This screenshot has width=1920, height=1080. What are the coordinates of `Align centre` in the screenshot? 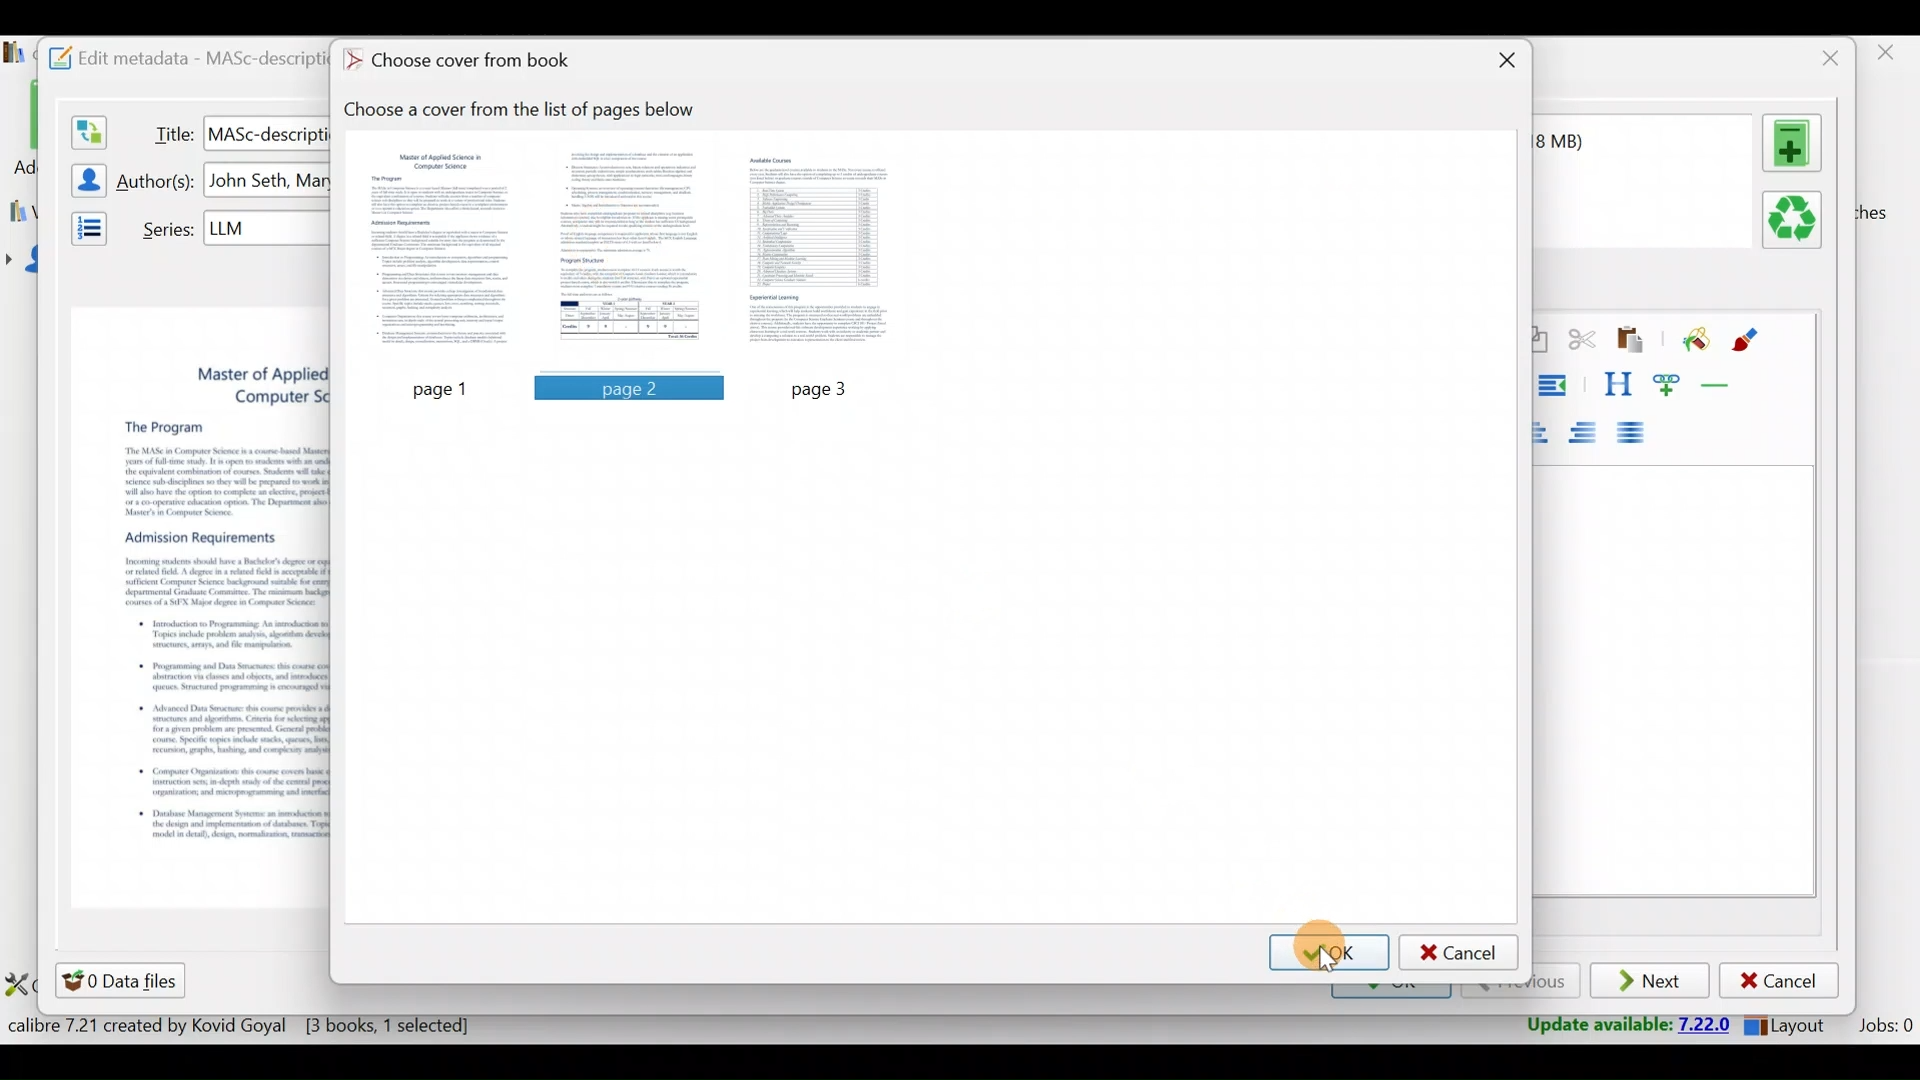 It's located at (1550, 429).